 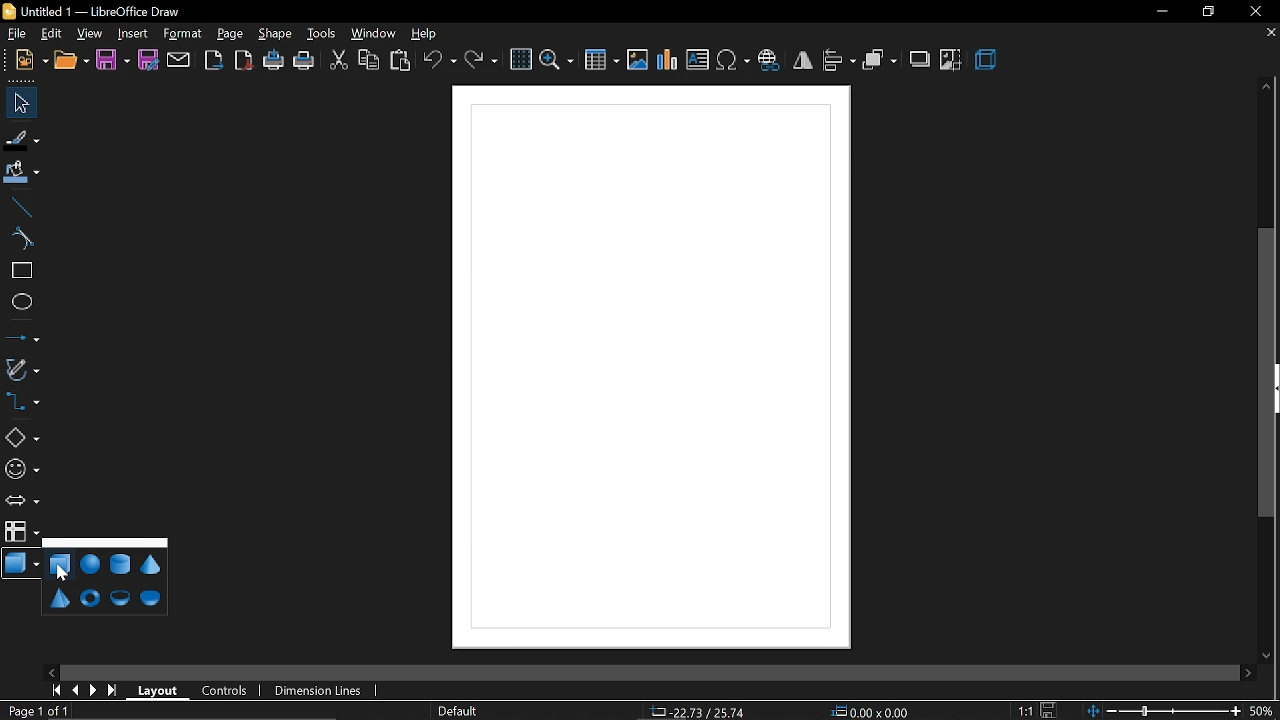 What do you see at coordinates (950, 59) in the screenshot?
I see `crop` at bounding box center [950, 59].